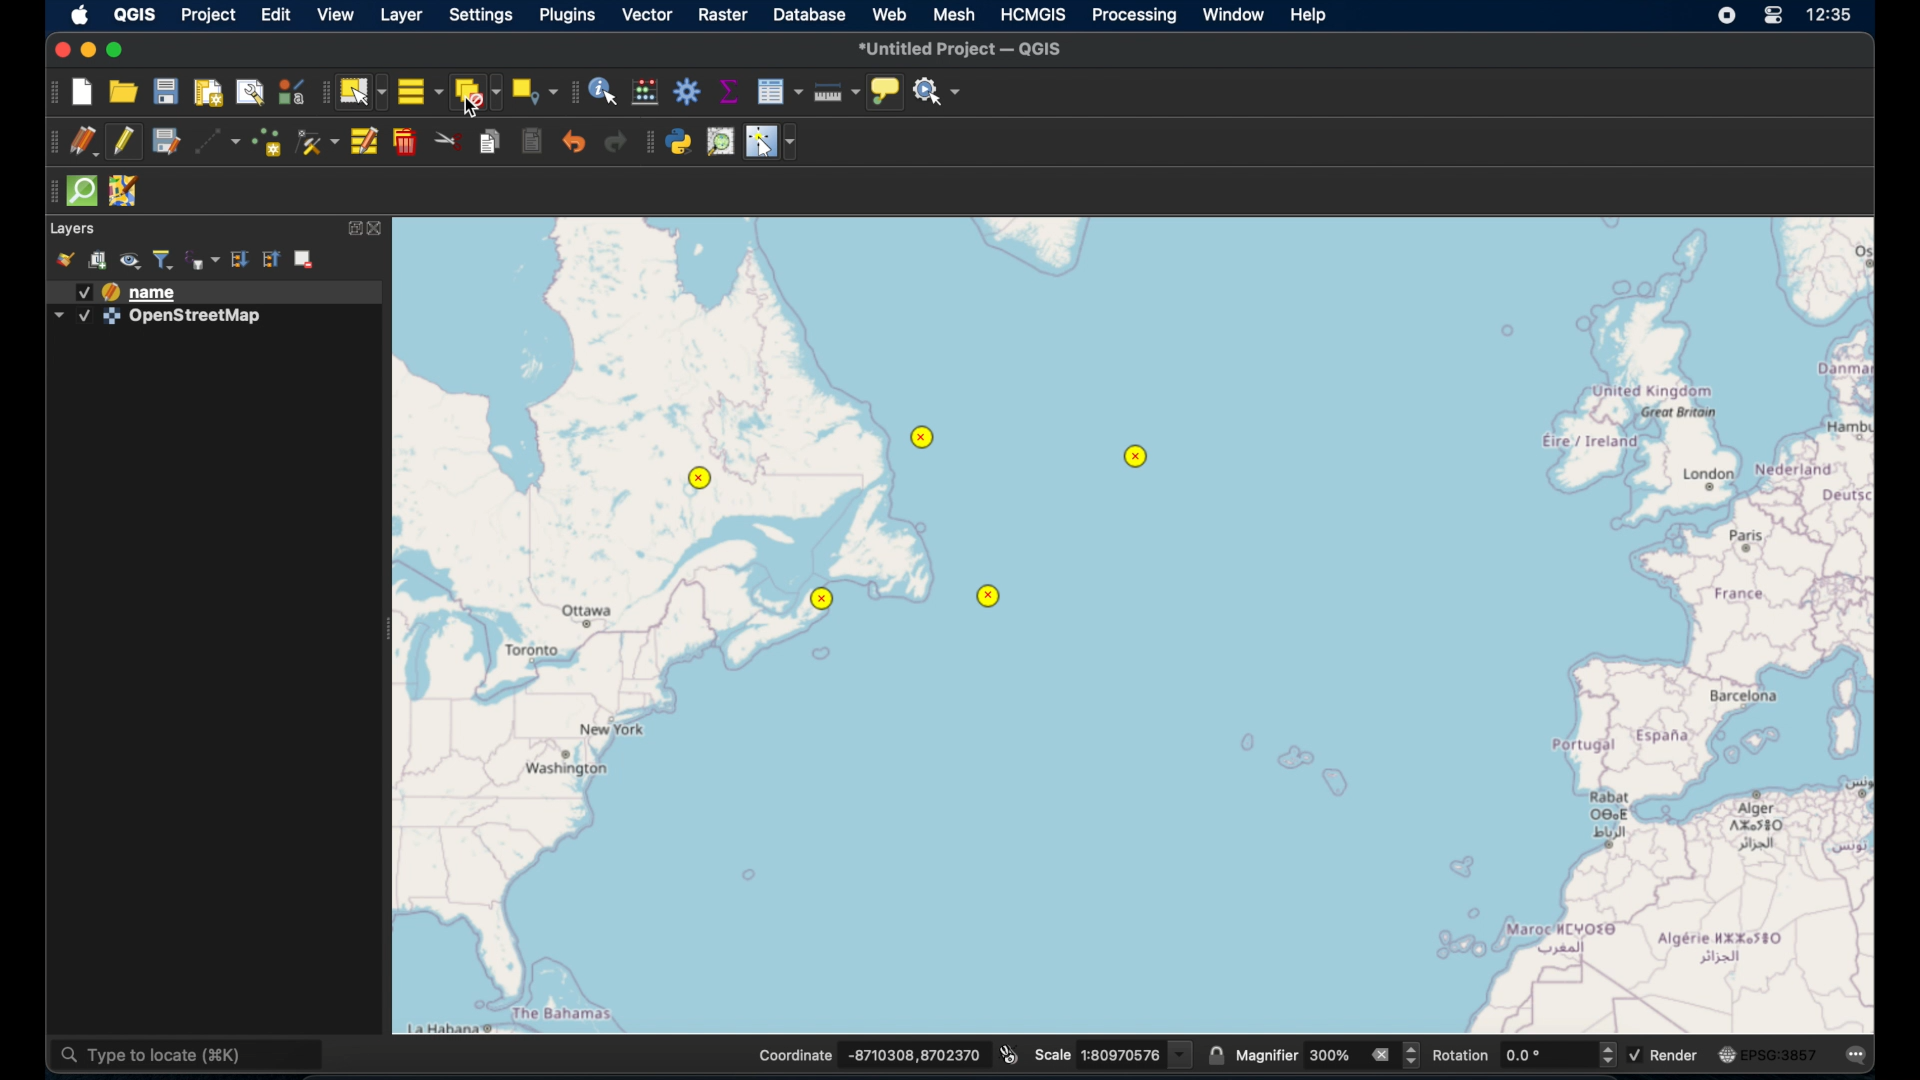 The width and height of the screenshot is (1920, 1080). Describe the element at coordinates (323, 94) in the screenshot. I see `selection toolbar` at that location.